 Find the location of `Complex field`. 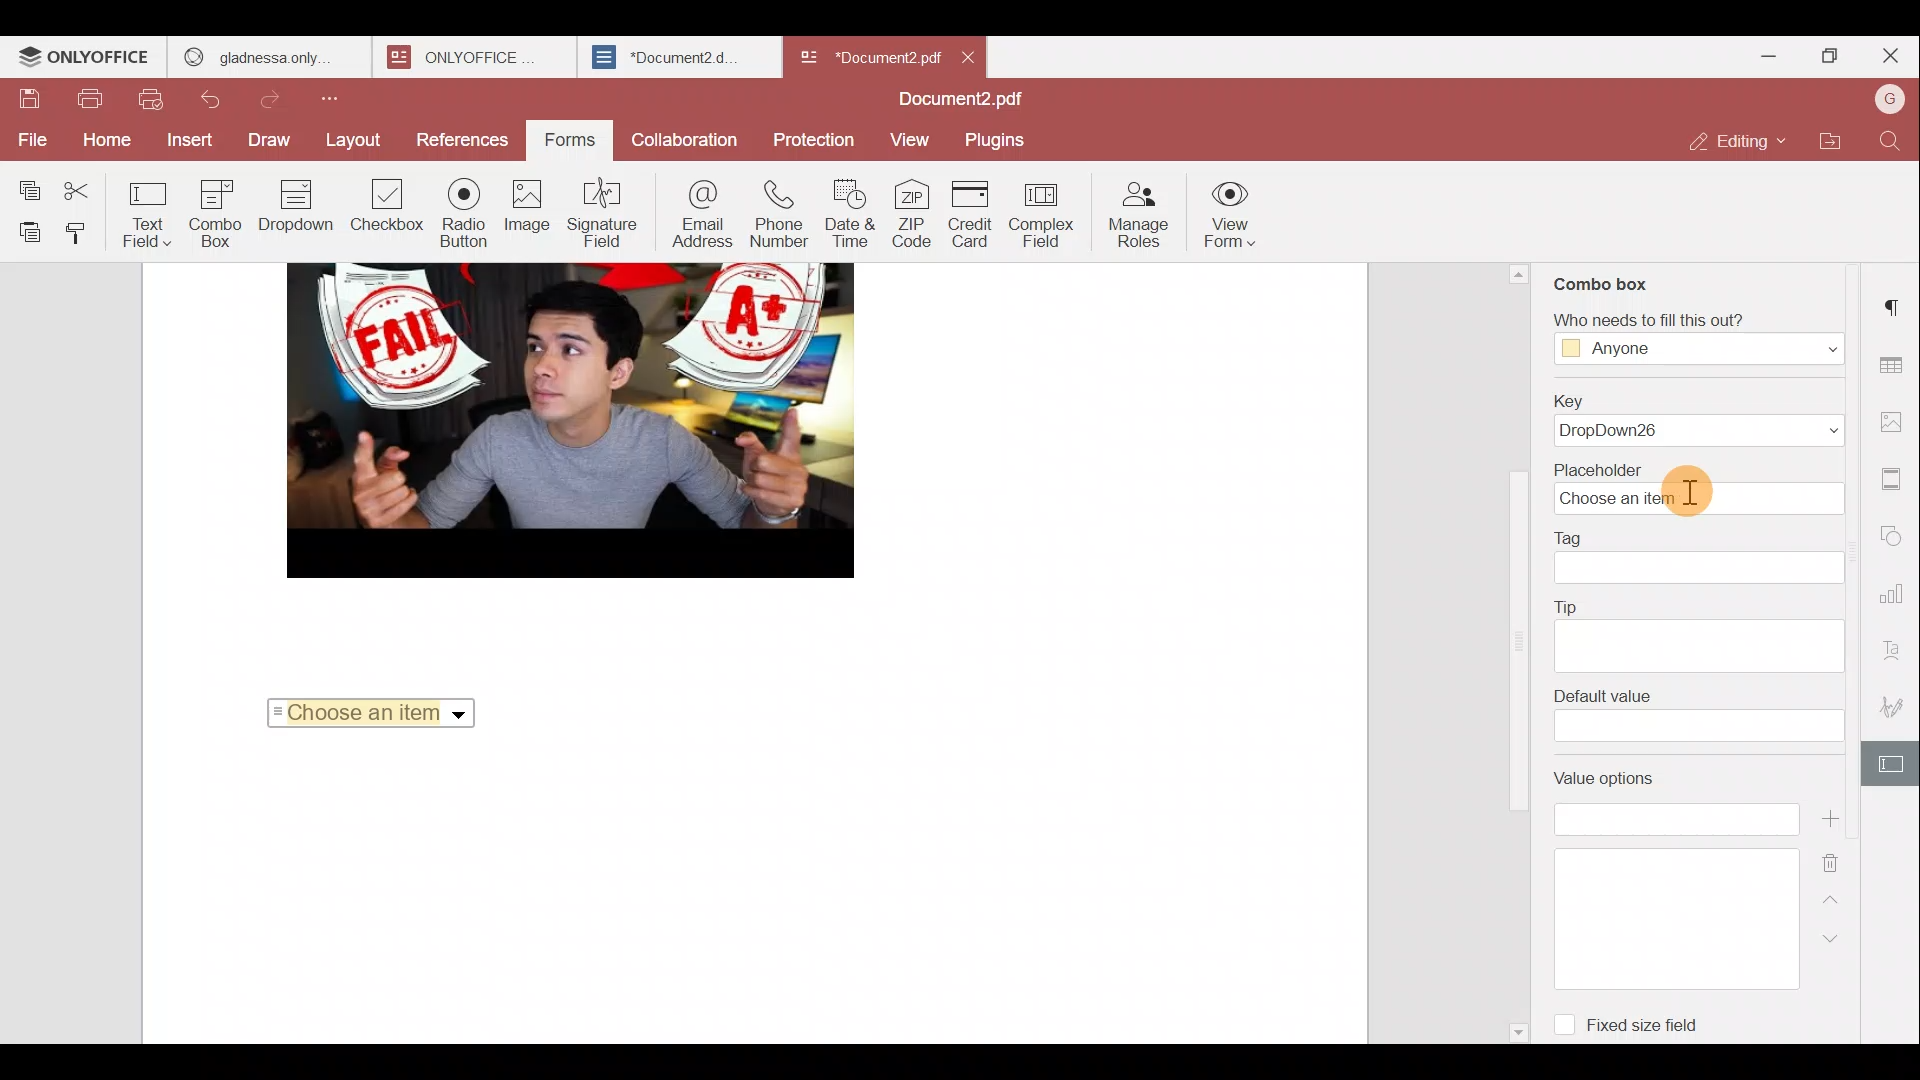

Complex field is located at coordinates (1044, 218).